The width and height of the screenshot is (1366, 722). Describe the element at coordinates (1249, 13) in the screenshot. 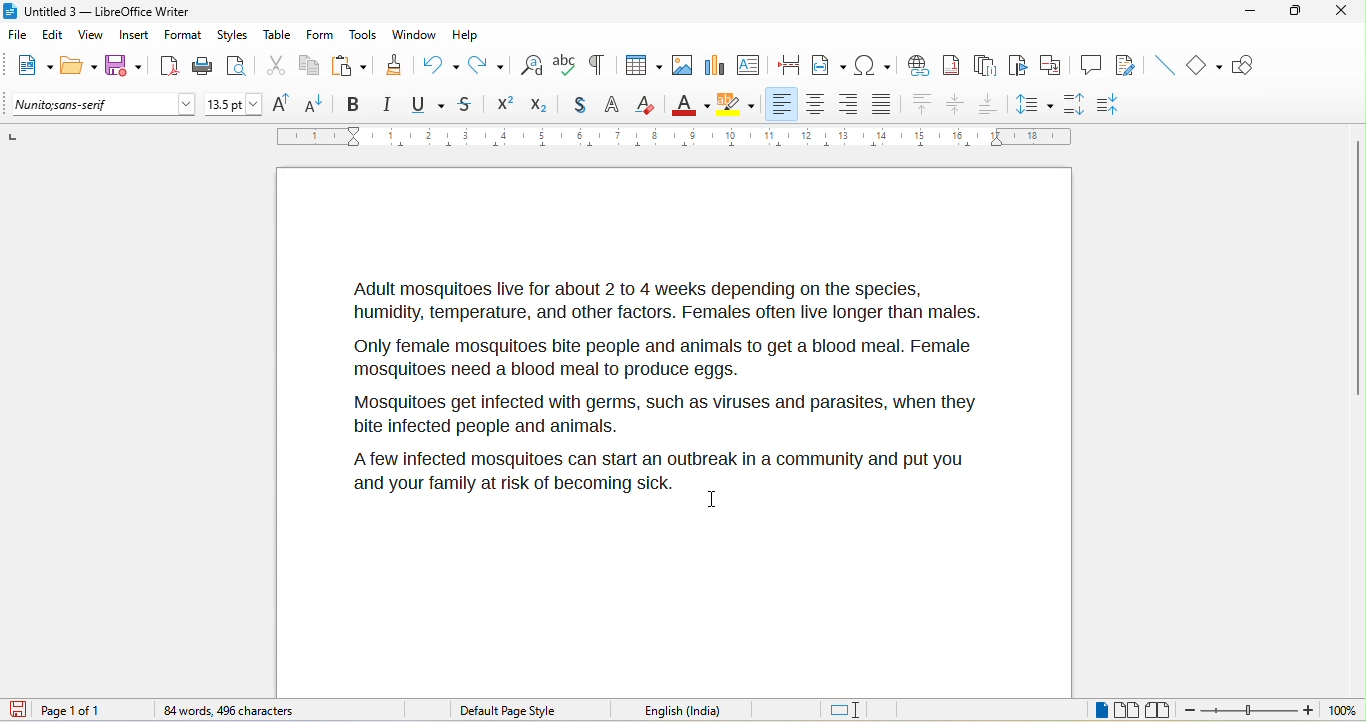

I see `minimize` at that location.